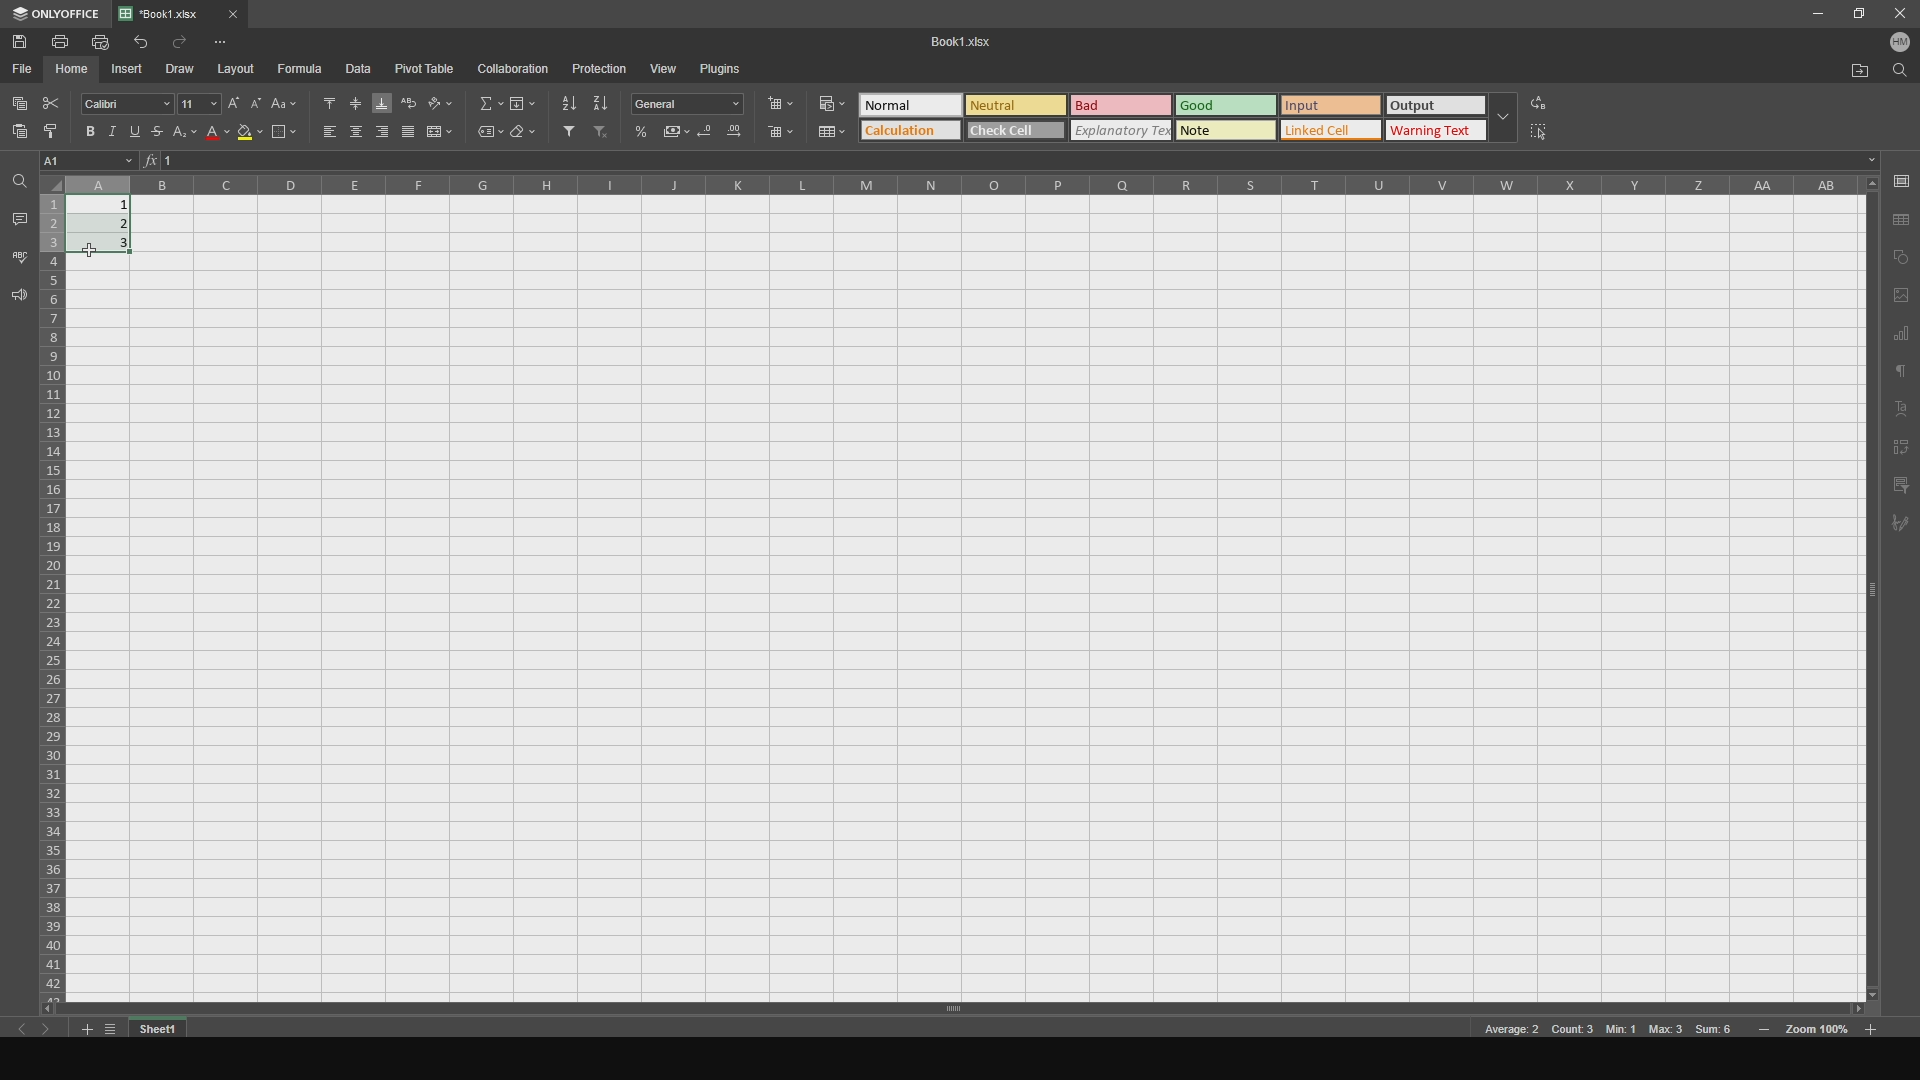 This screenshot has height=1080, width=1920. I want to click on , so click(829, 100).